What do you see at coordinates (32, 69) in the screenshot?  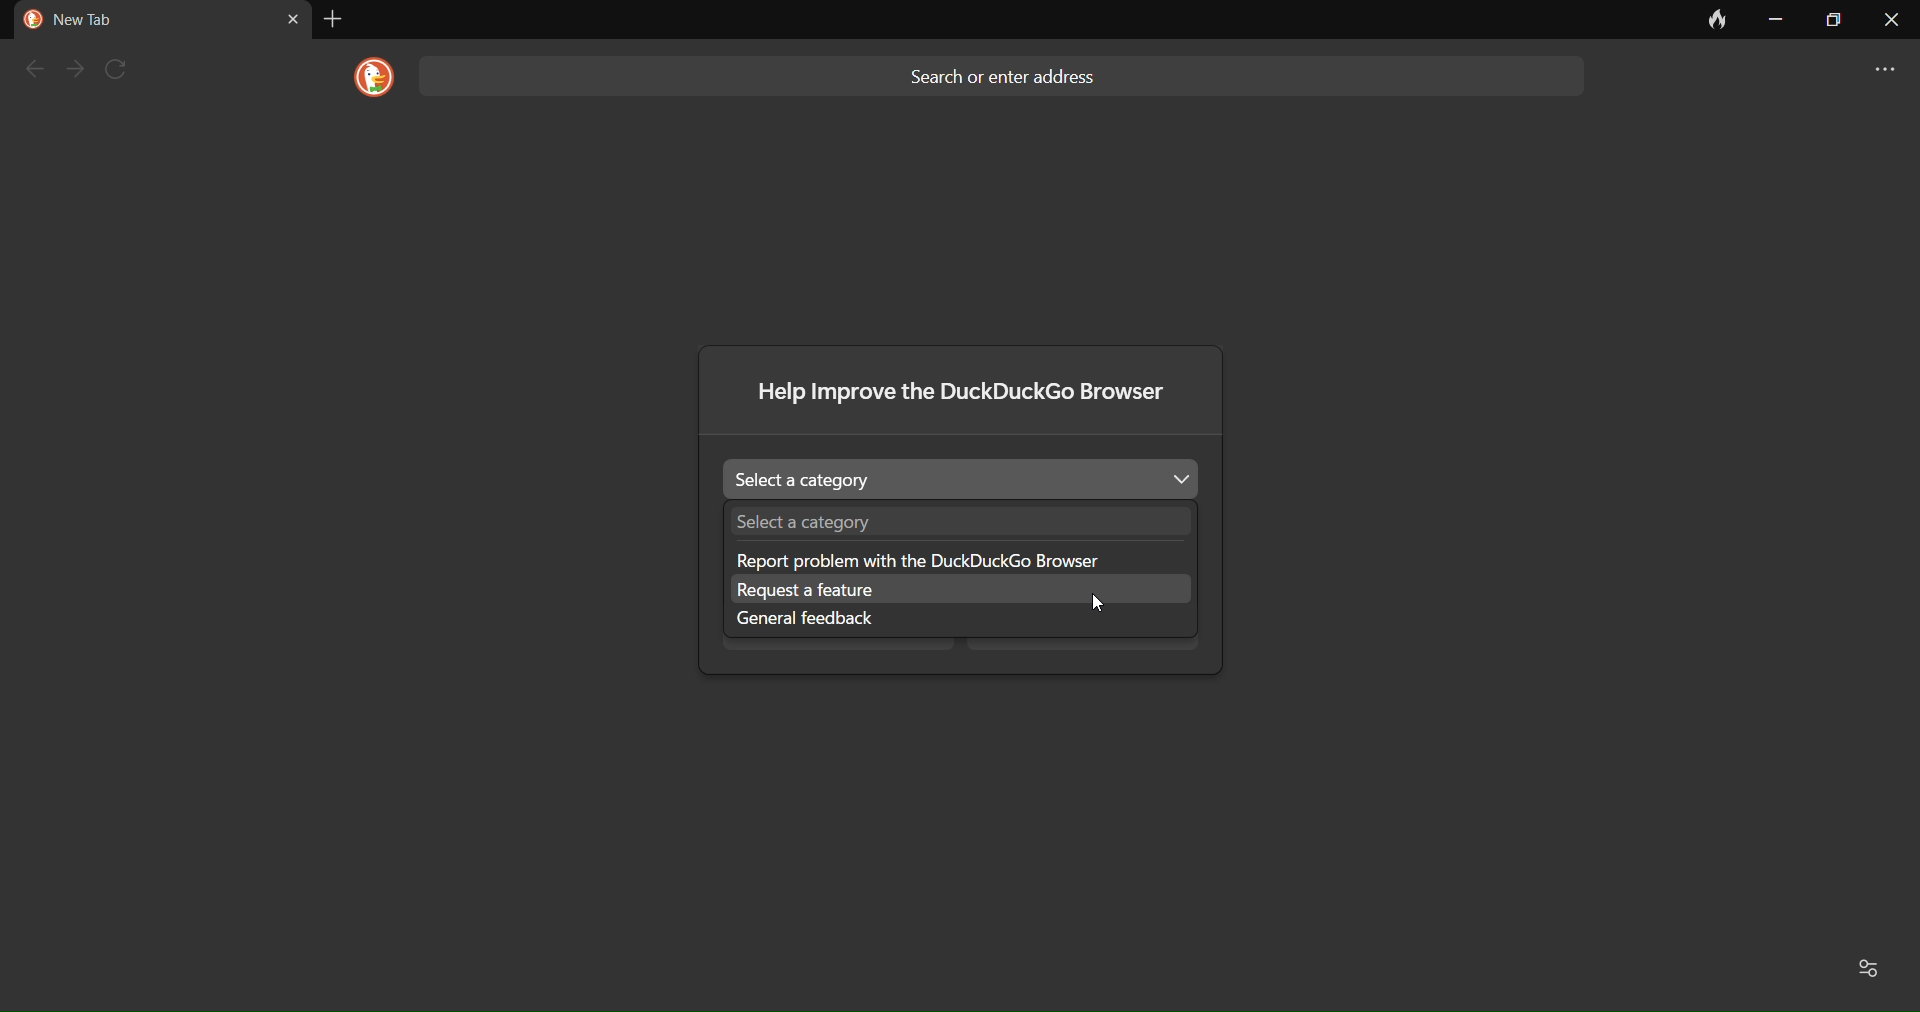 I see `back` at bounding box center [32, 69].